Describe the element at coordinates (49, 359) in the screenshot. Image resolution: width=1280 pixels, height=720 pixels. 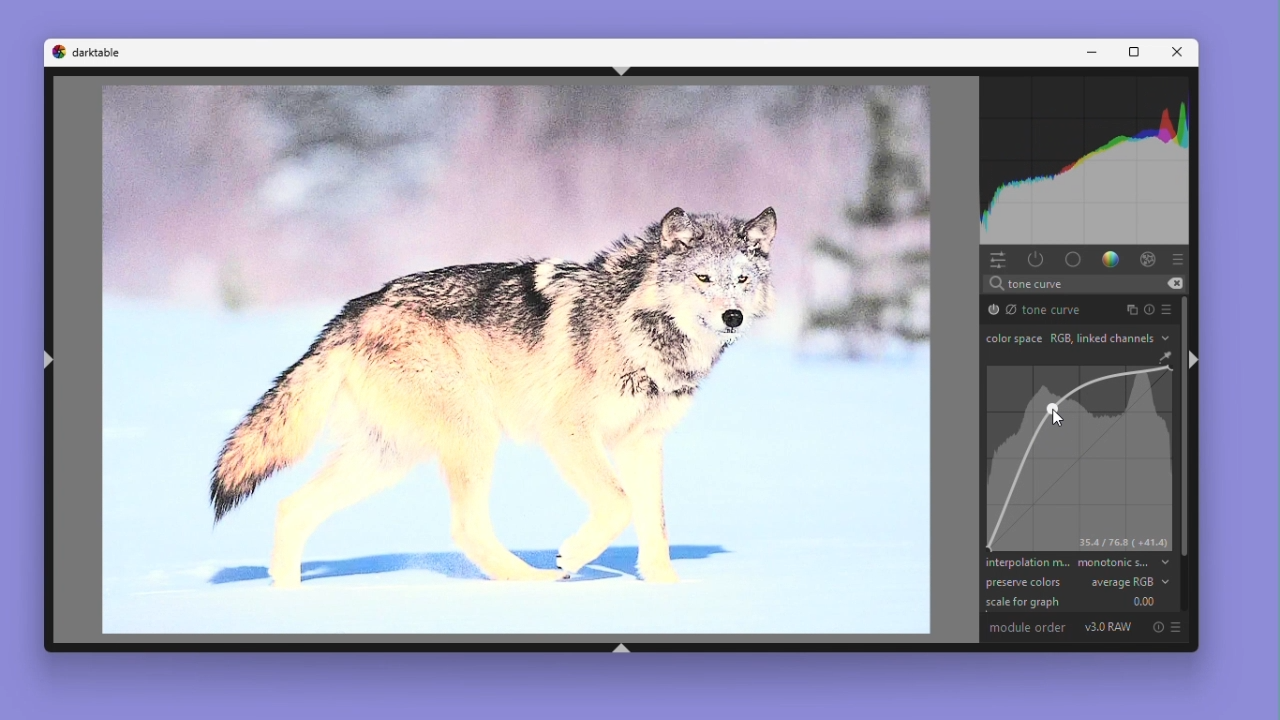
I see `shift+ctrl+l` at that location.